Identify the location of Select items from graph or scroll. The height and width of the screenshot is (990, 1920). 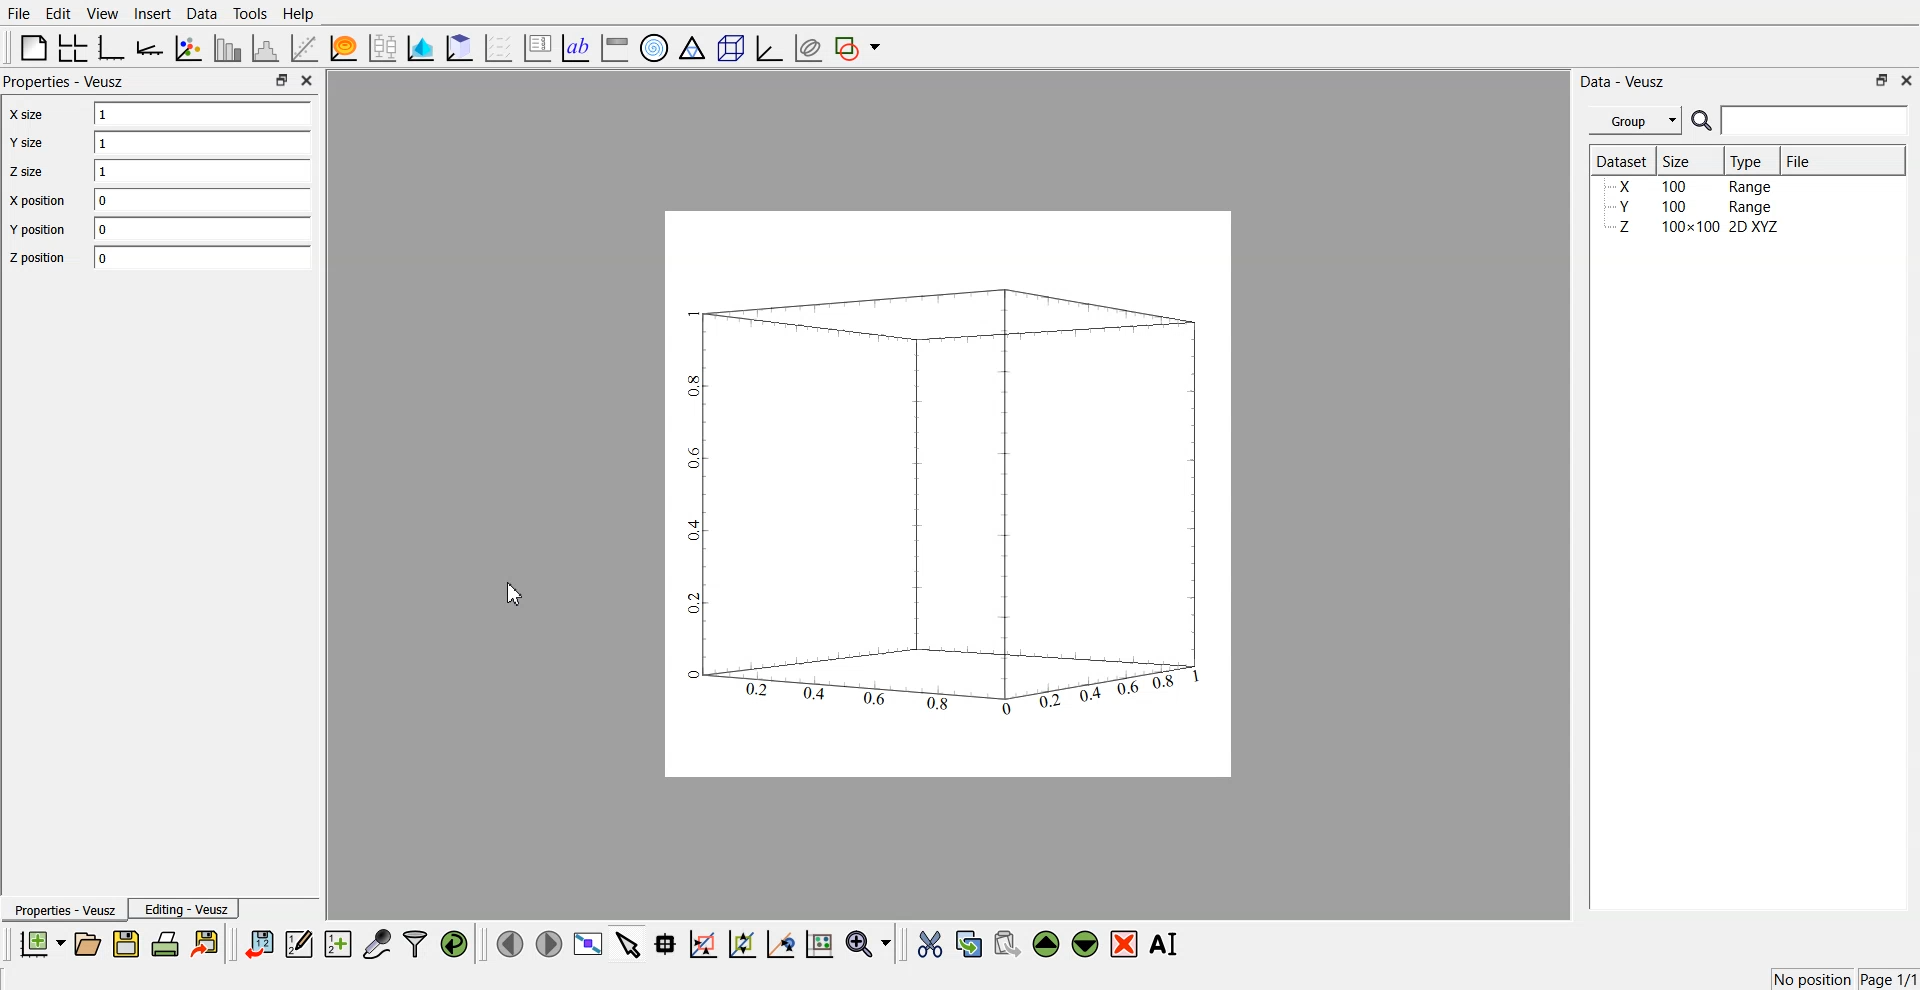
(629, 942).